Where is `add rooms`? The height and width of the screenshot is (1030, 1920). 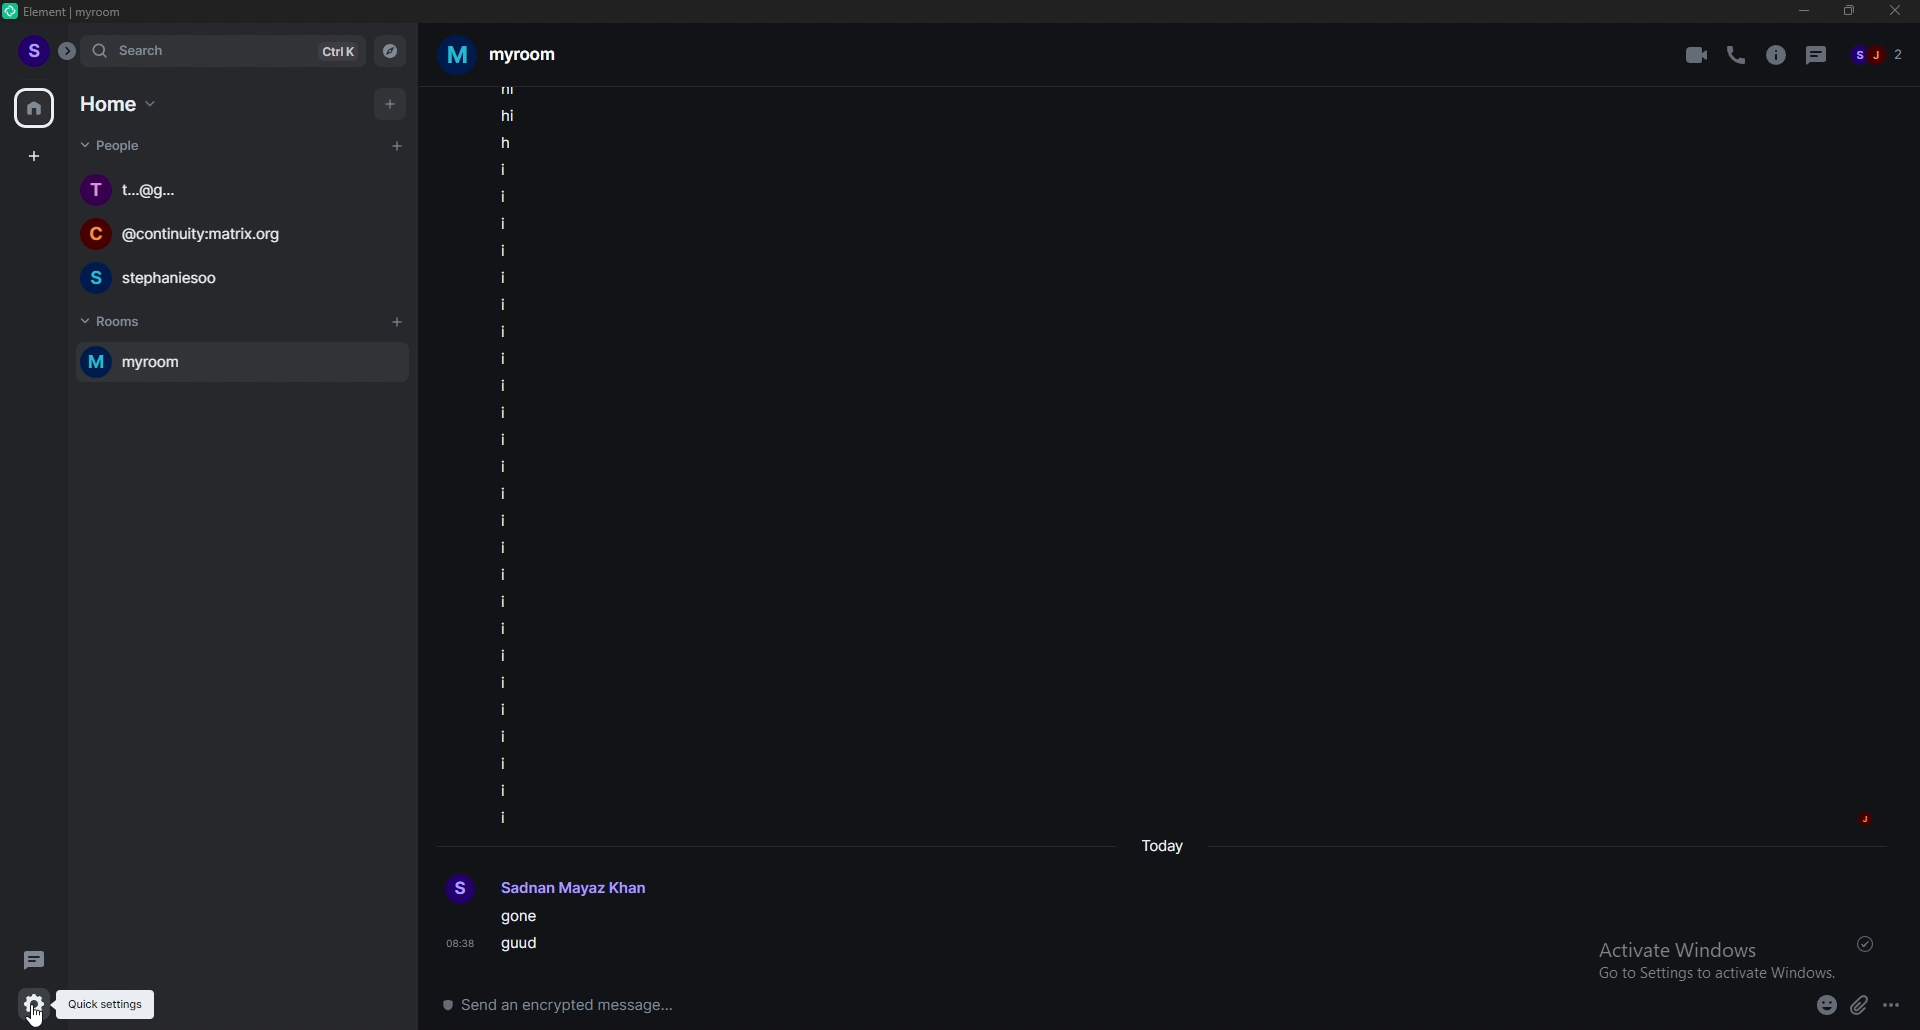
add rooms is located at coordinates (398, 323).